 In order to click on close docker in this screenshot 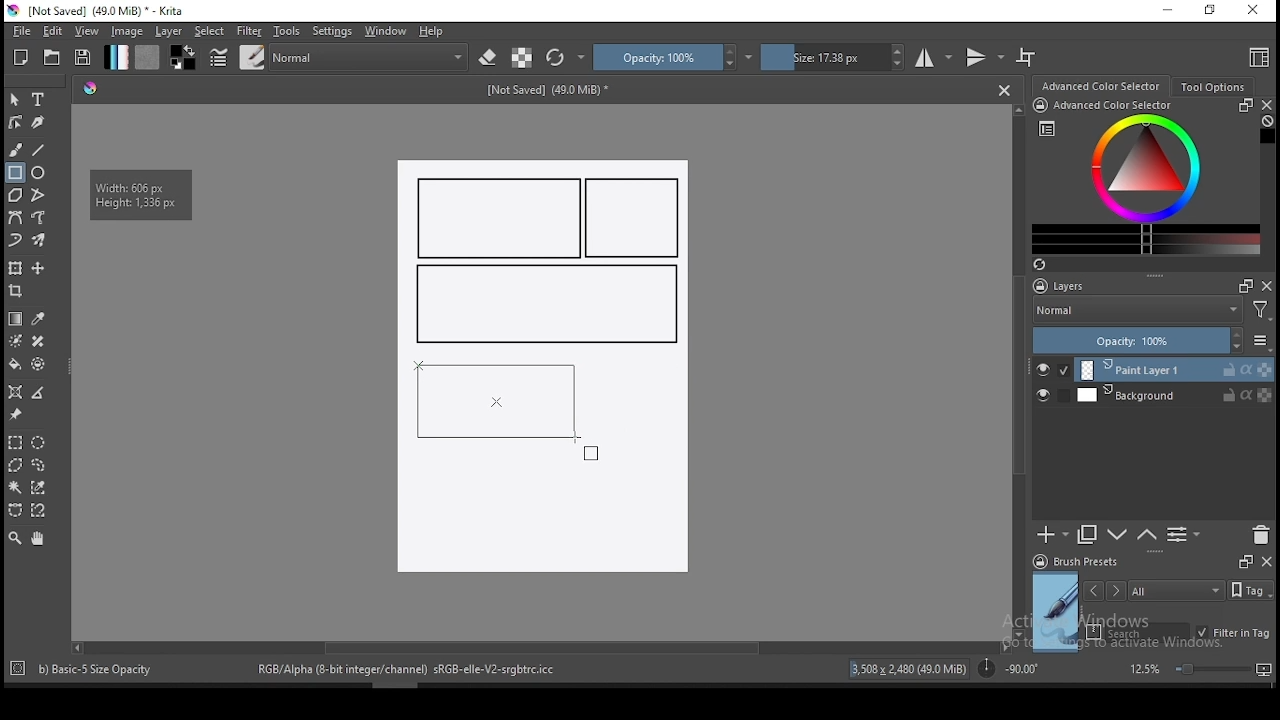, I will do `click(1266, 560)`.